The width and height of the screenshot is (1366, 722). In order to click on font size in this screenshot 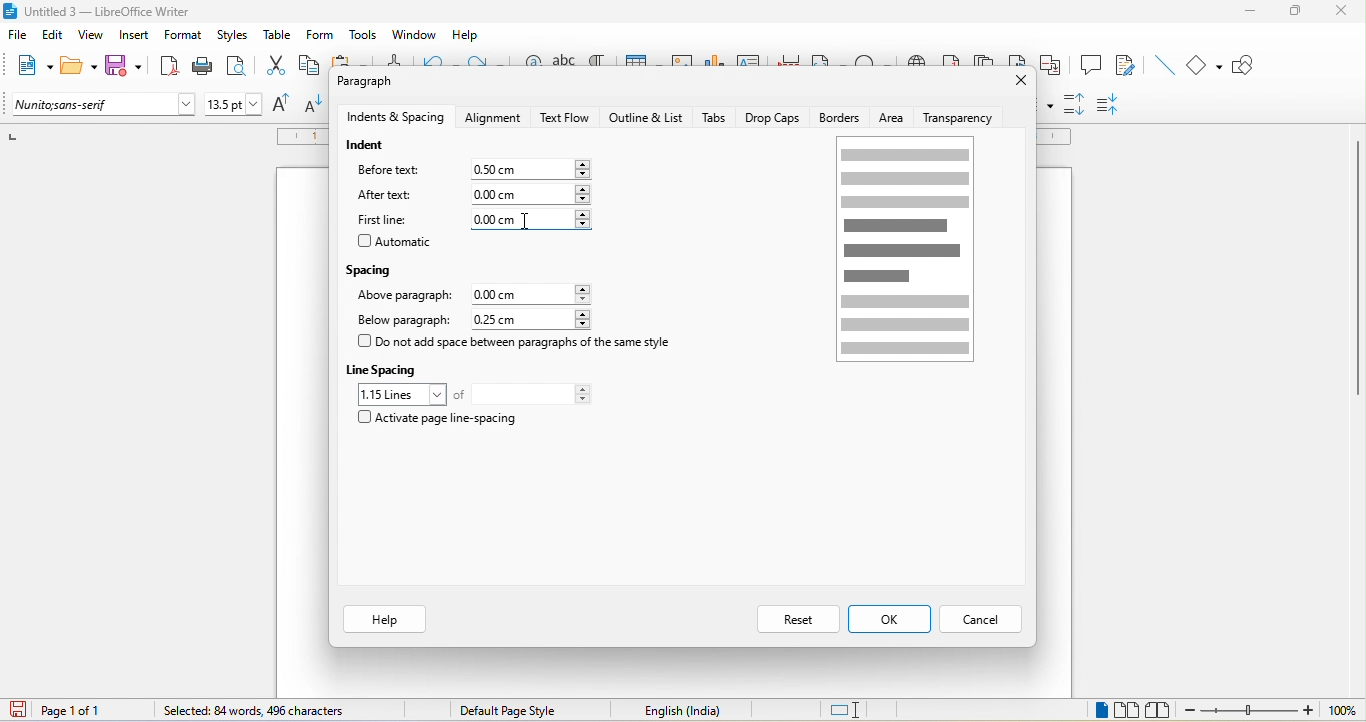, I will do `click(234, 105)`.